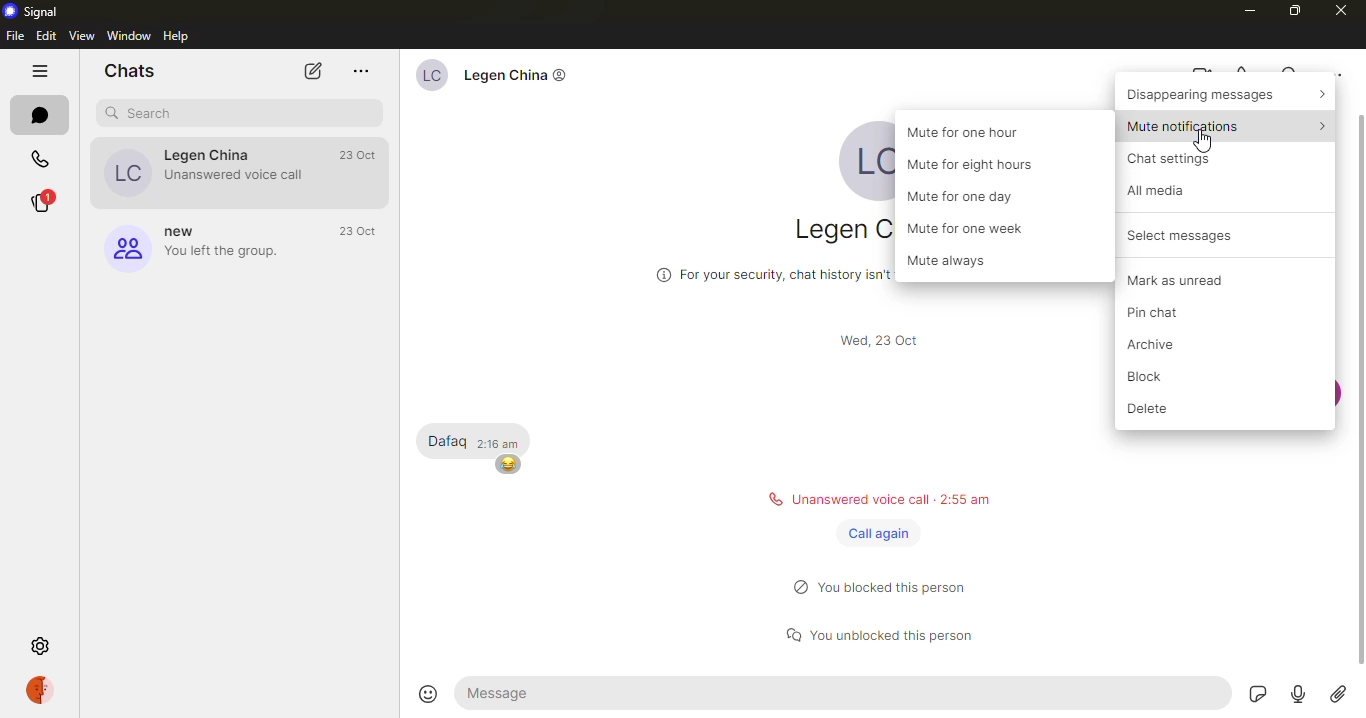 This screenshot has width=1366, height=718. I want to click on help, so click(176, 34).